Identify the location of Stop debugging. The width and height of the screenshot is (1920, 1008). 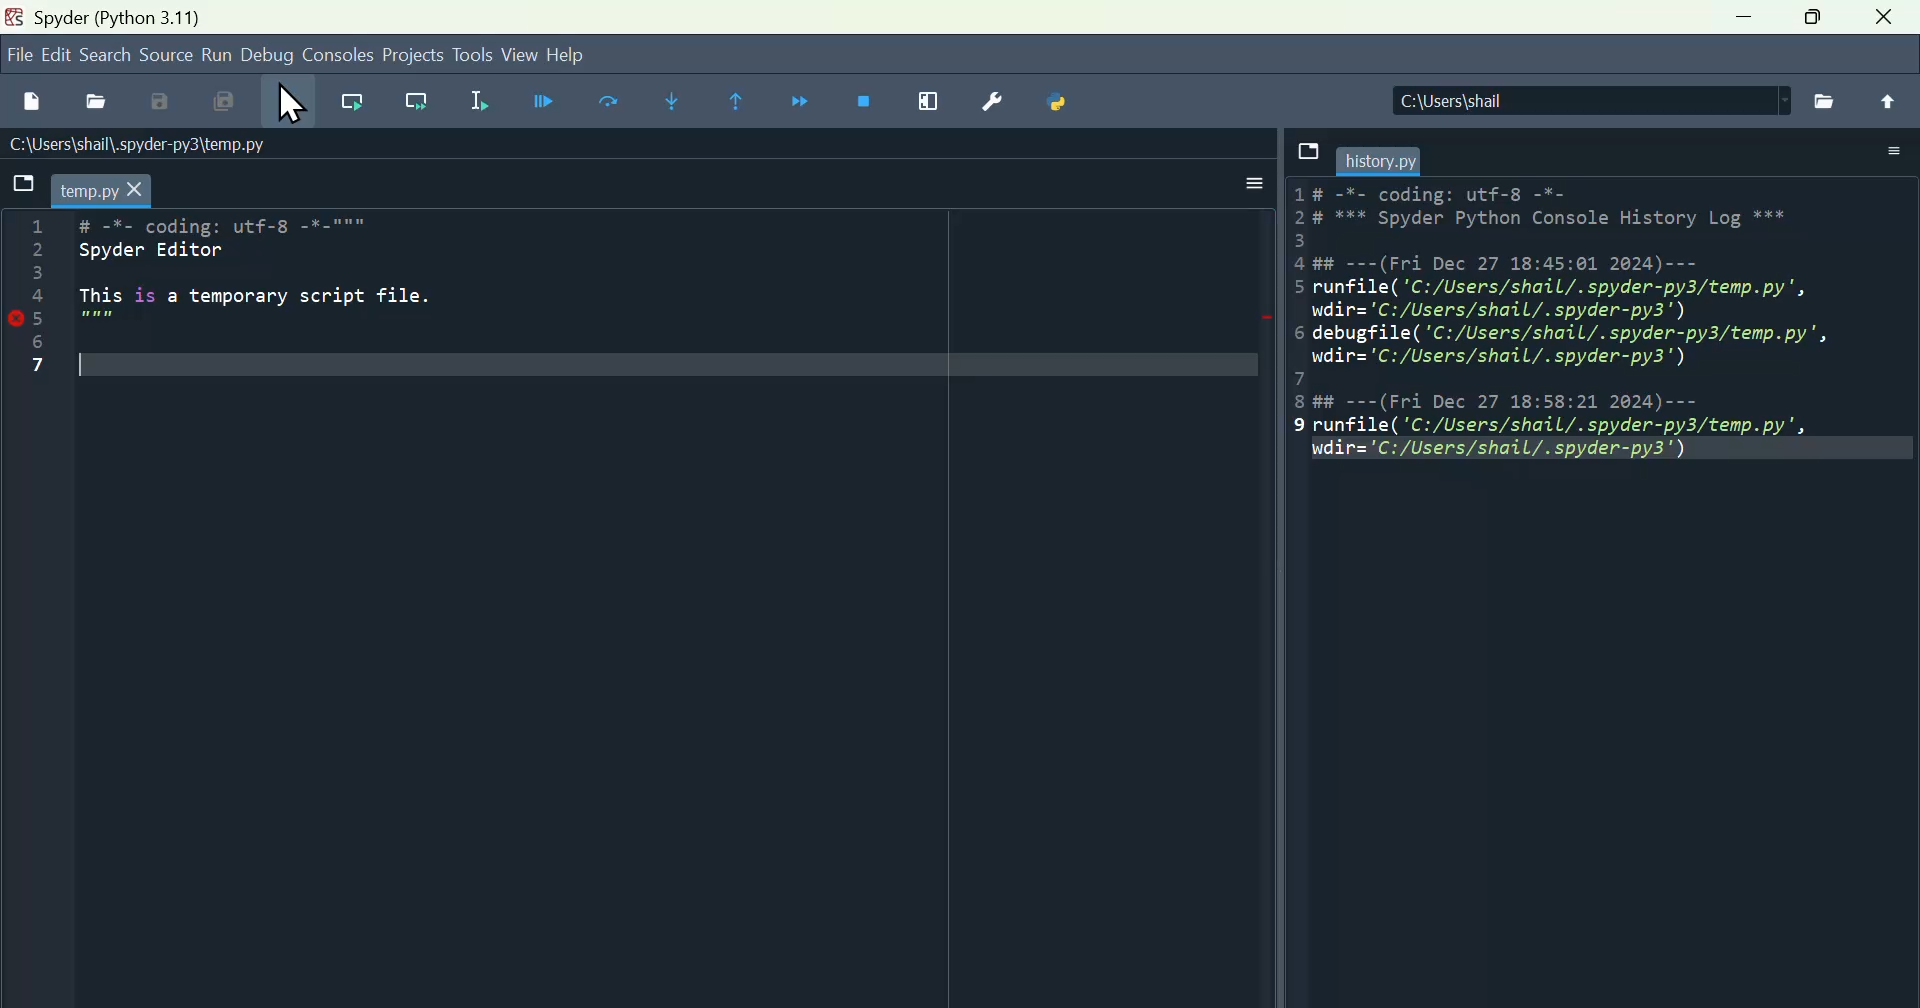
(875, 101).